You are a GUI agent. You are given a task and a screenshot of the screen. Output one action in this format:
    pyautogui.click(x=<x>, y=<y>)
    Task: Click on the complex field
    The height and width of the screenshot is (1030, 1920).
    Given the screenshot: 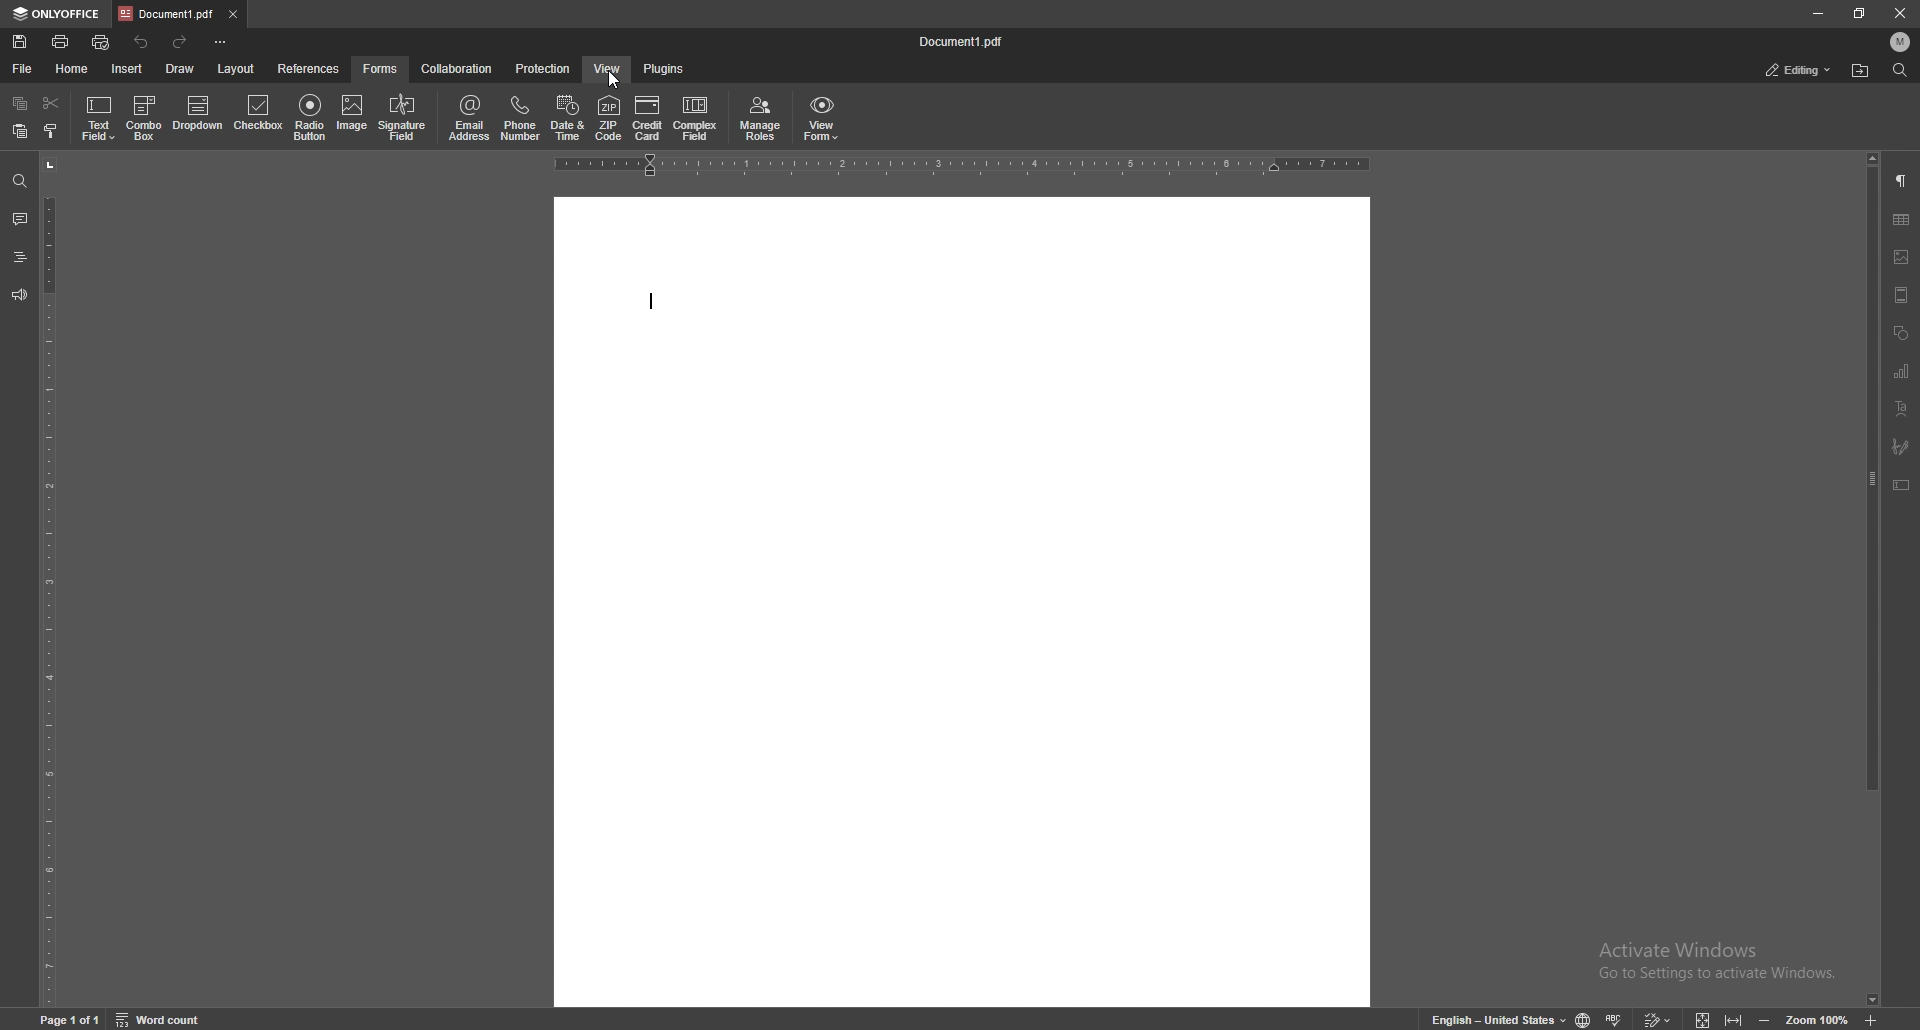 What is the action you would take?
    pyautogui.click(x=695, y=117)
    